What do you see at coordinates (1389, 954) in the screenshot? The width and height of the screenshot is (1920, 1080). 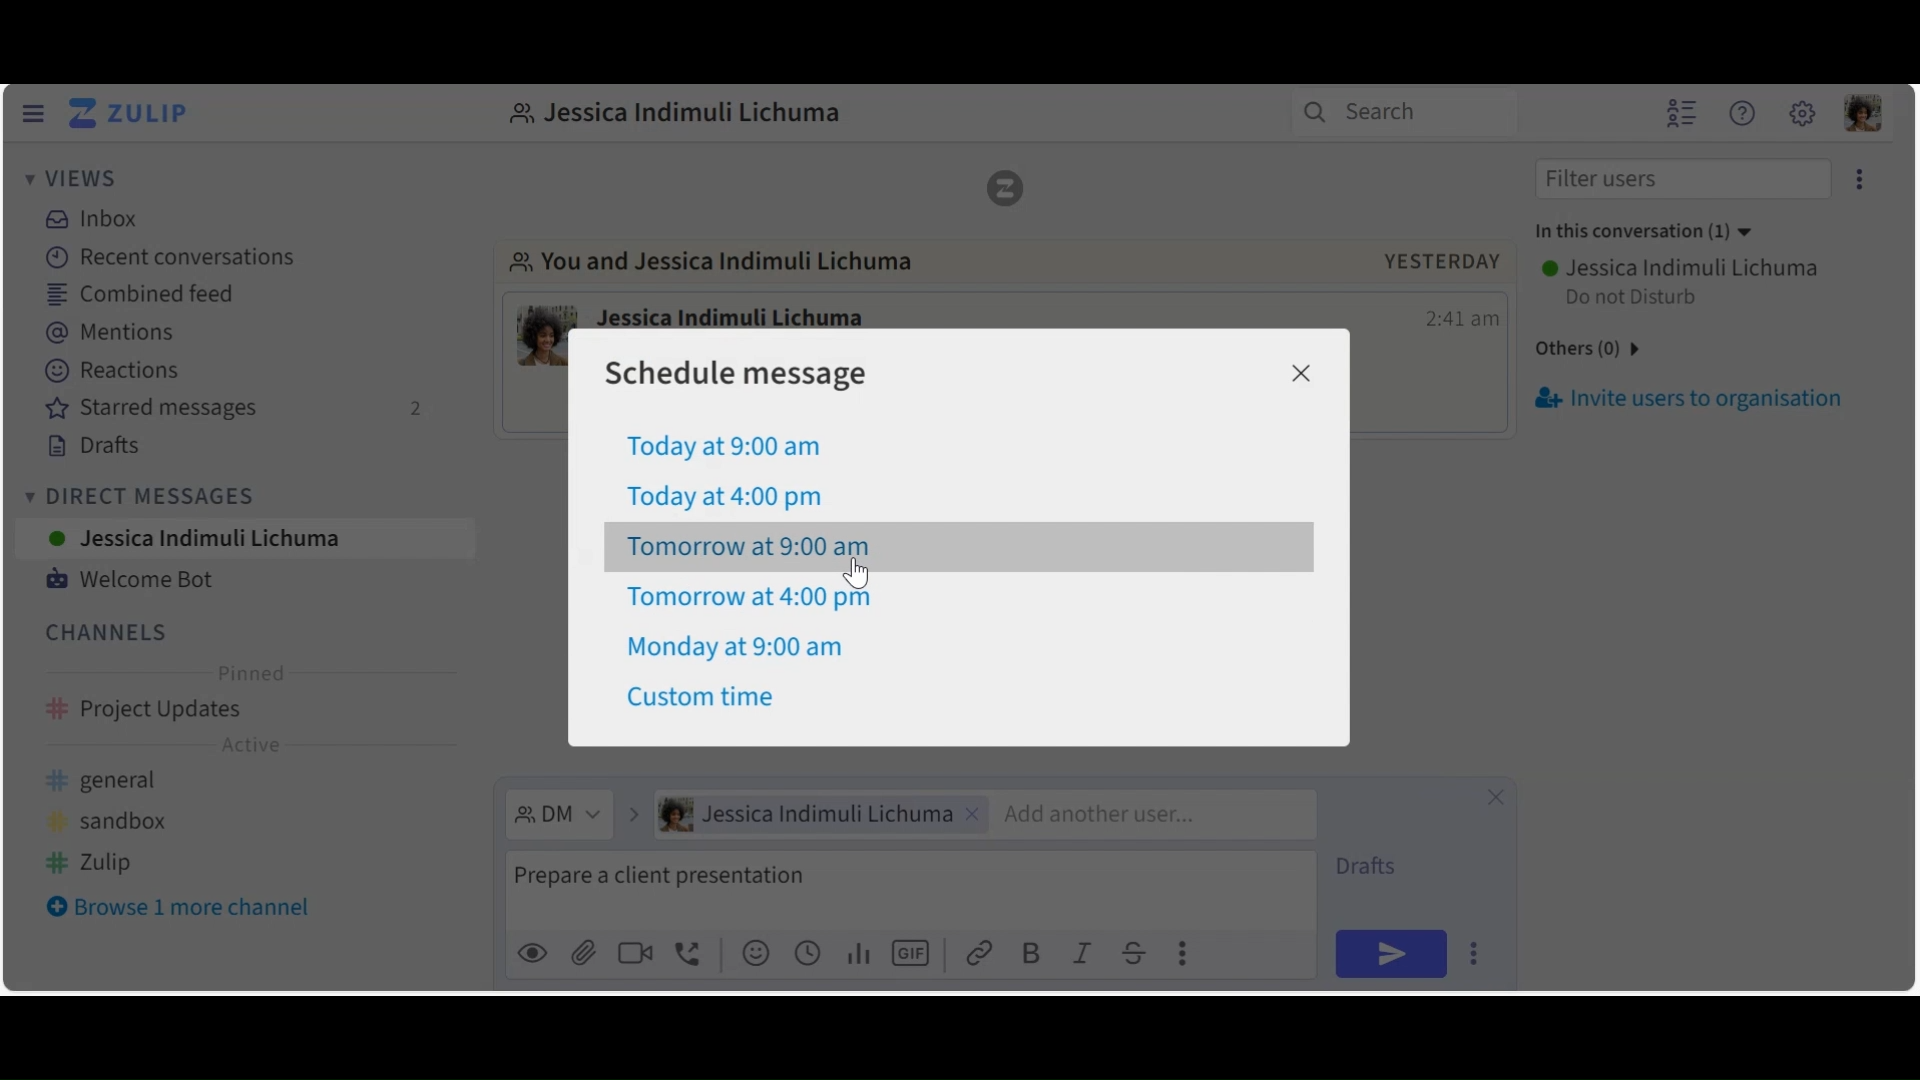 I see `Send` at bounding box center [1389, 954].